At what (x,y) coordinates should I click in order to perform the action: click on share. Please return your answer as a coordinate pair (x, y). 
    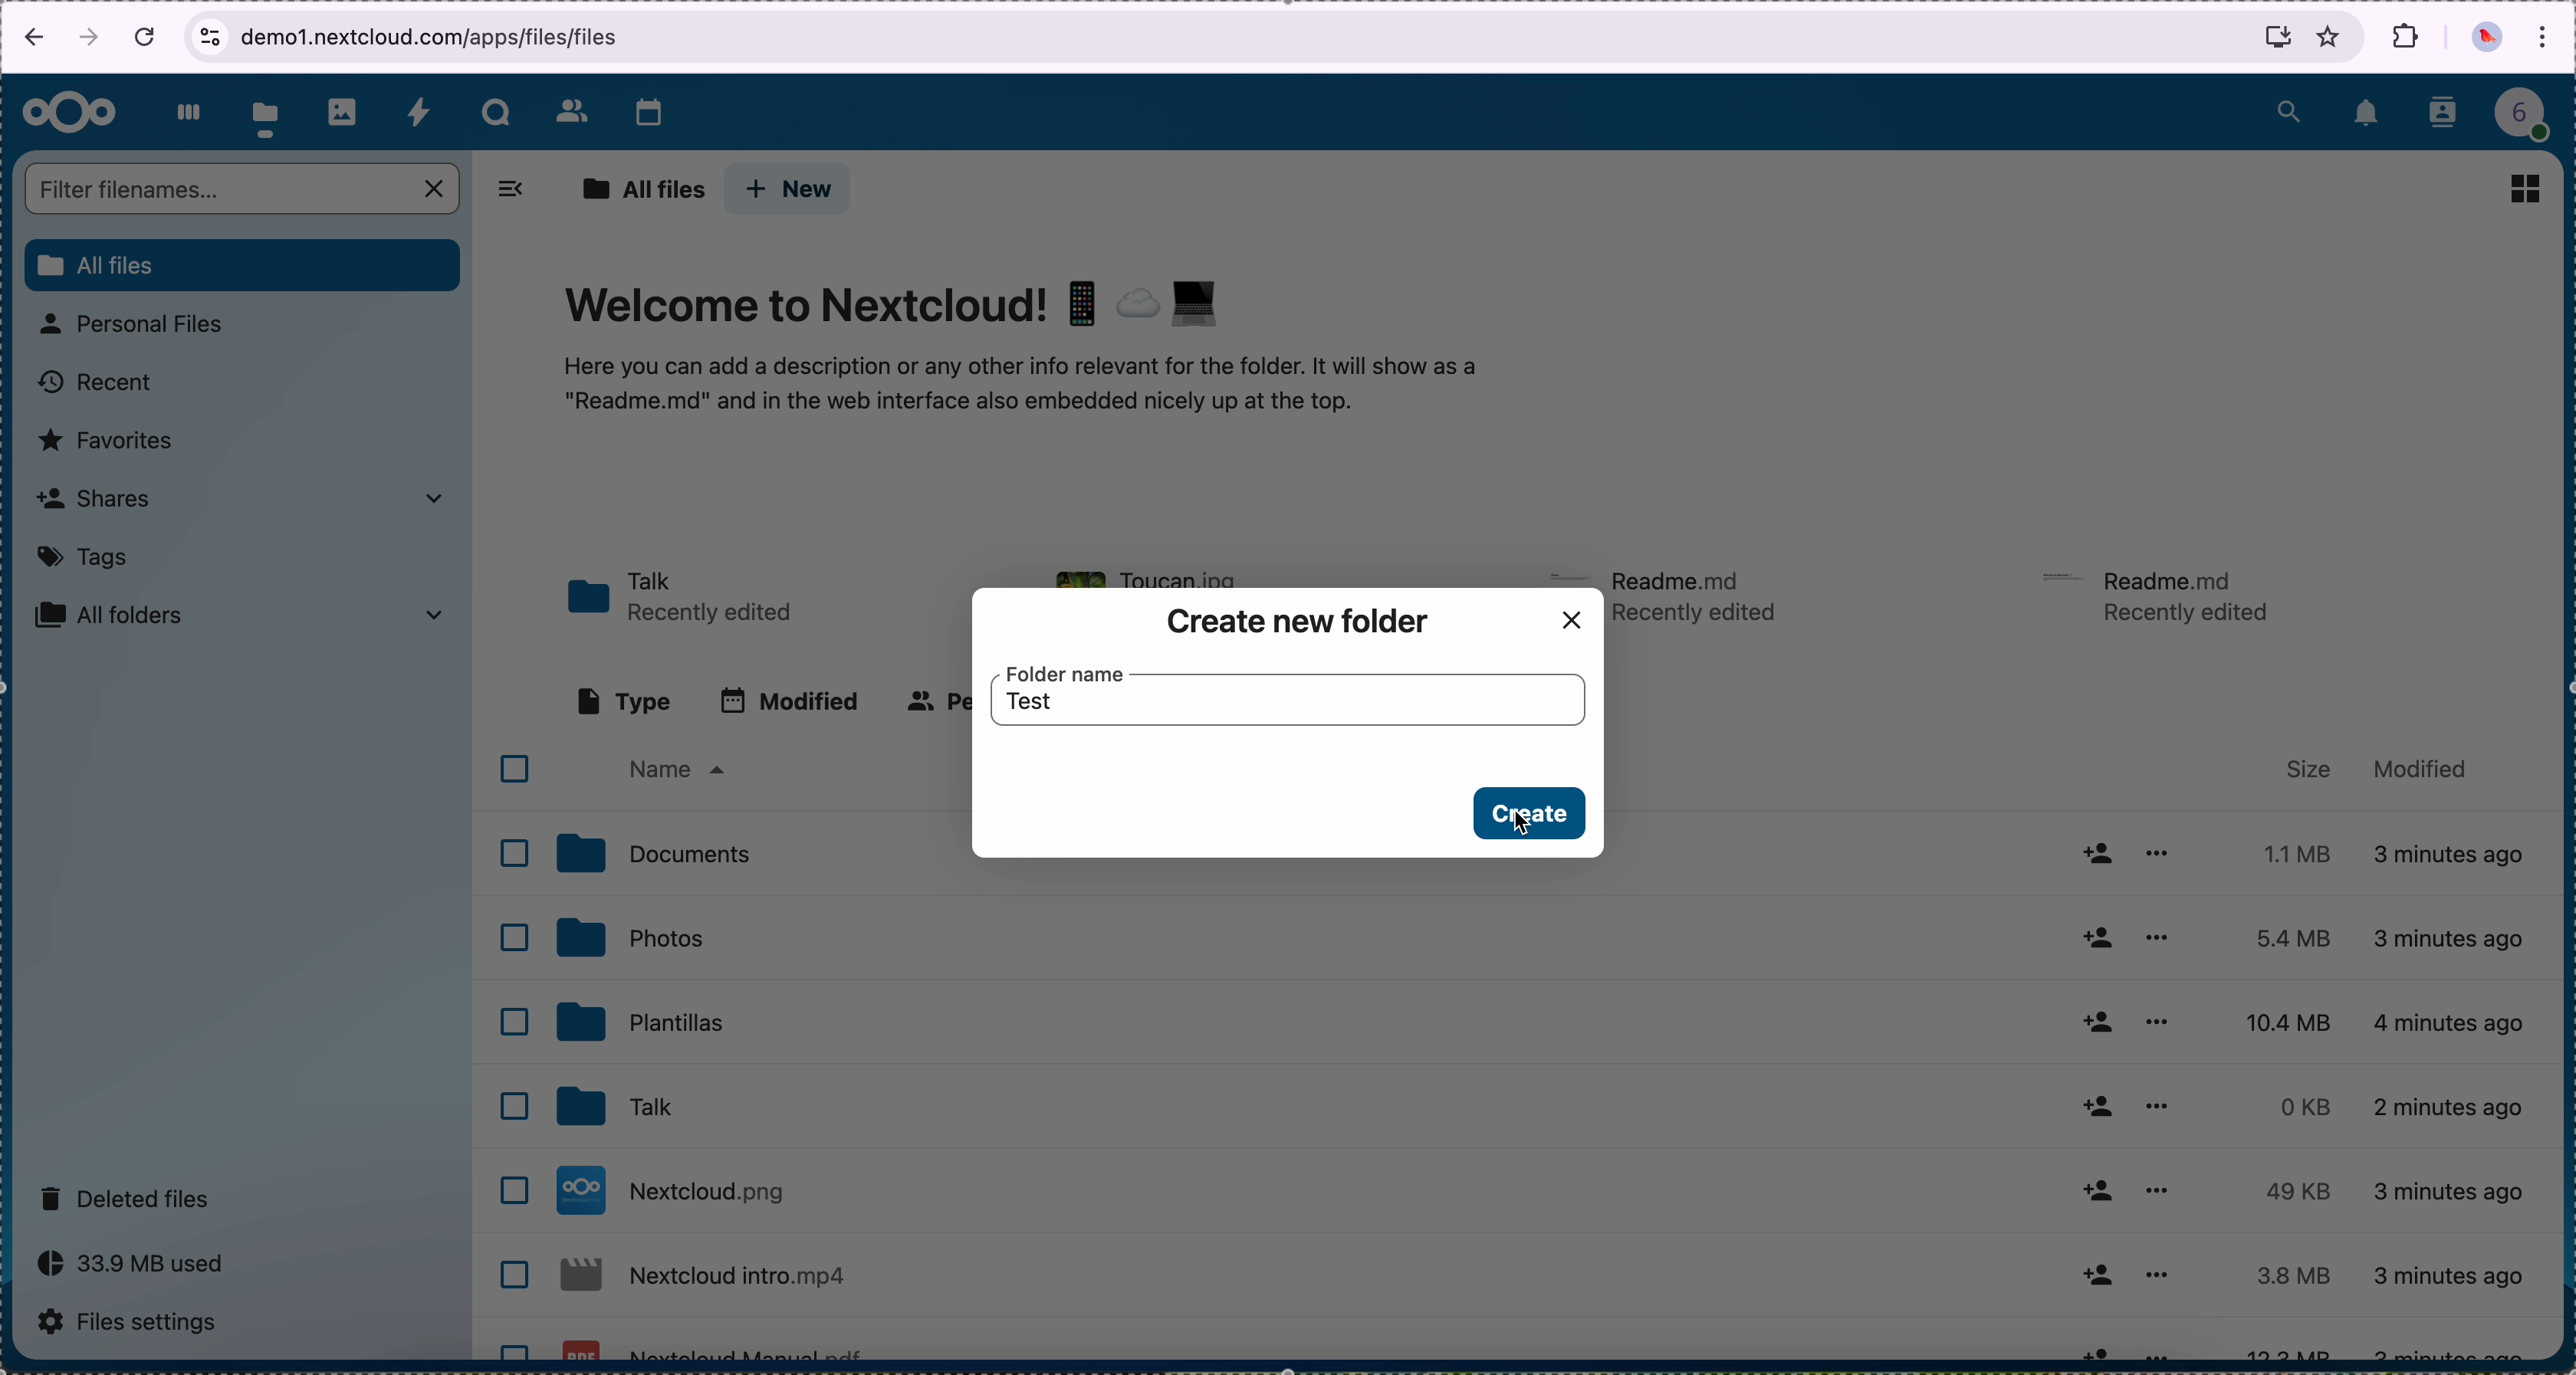
    Looking at the image, I should click on (2098, 1024).